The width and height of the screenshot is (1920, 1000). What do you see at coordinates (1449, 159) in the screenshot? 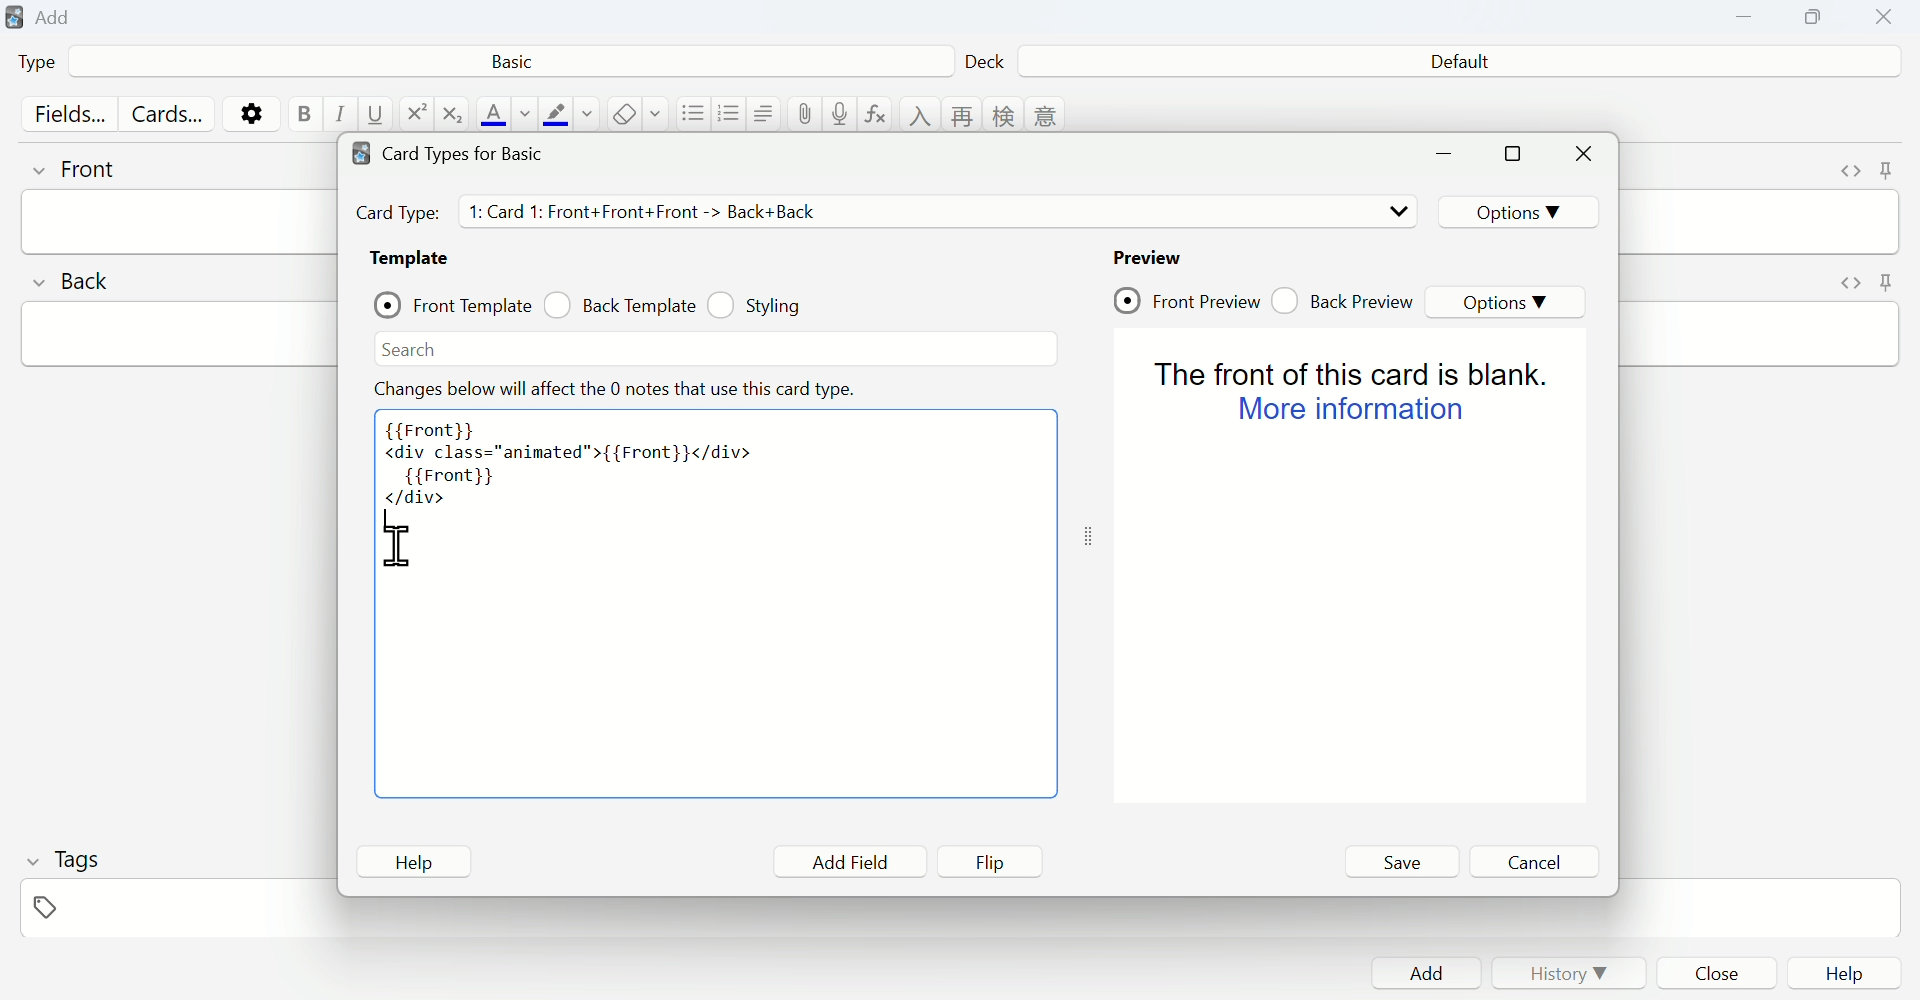
I see `minimize` at bounding box center [1449, 159].